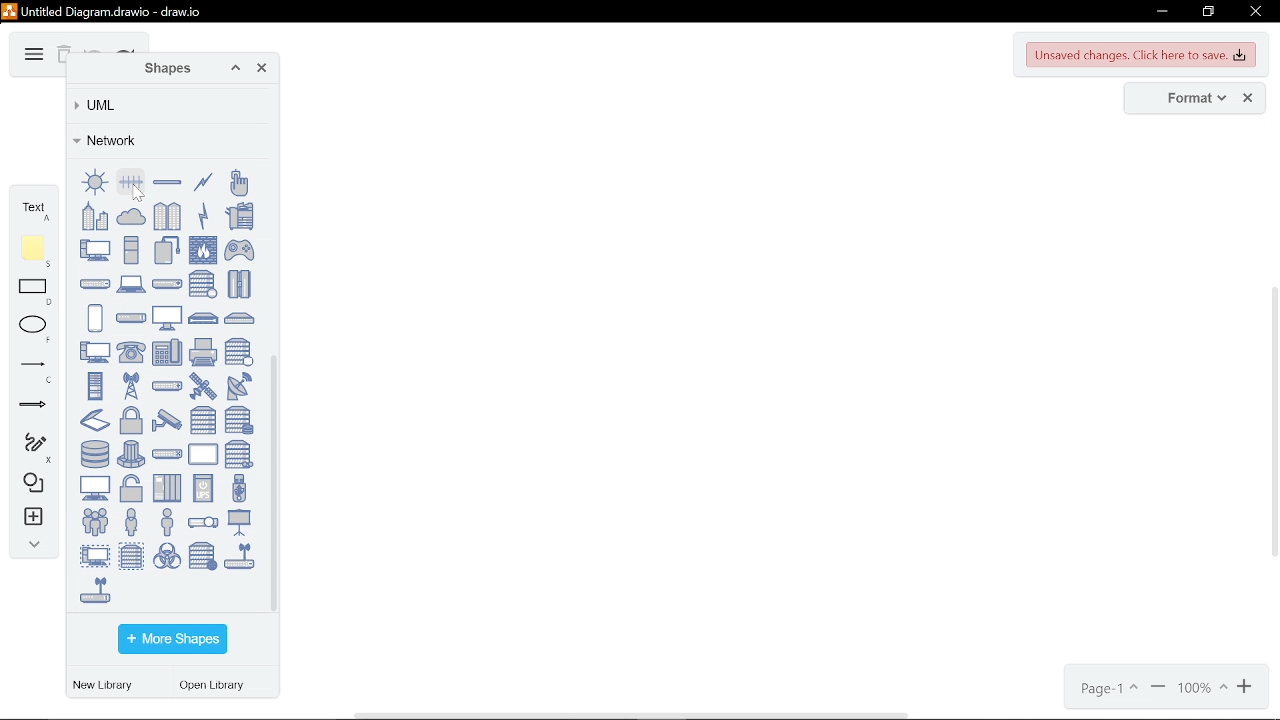 The width and height of the screenshot is (1280, 720). I want to click on redo, so click(126, 50).